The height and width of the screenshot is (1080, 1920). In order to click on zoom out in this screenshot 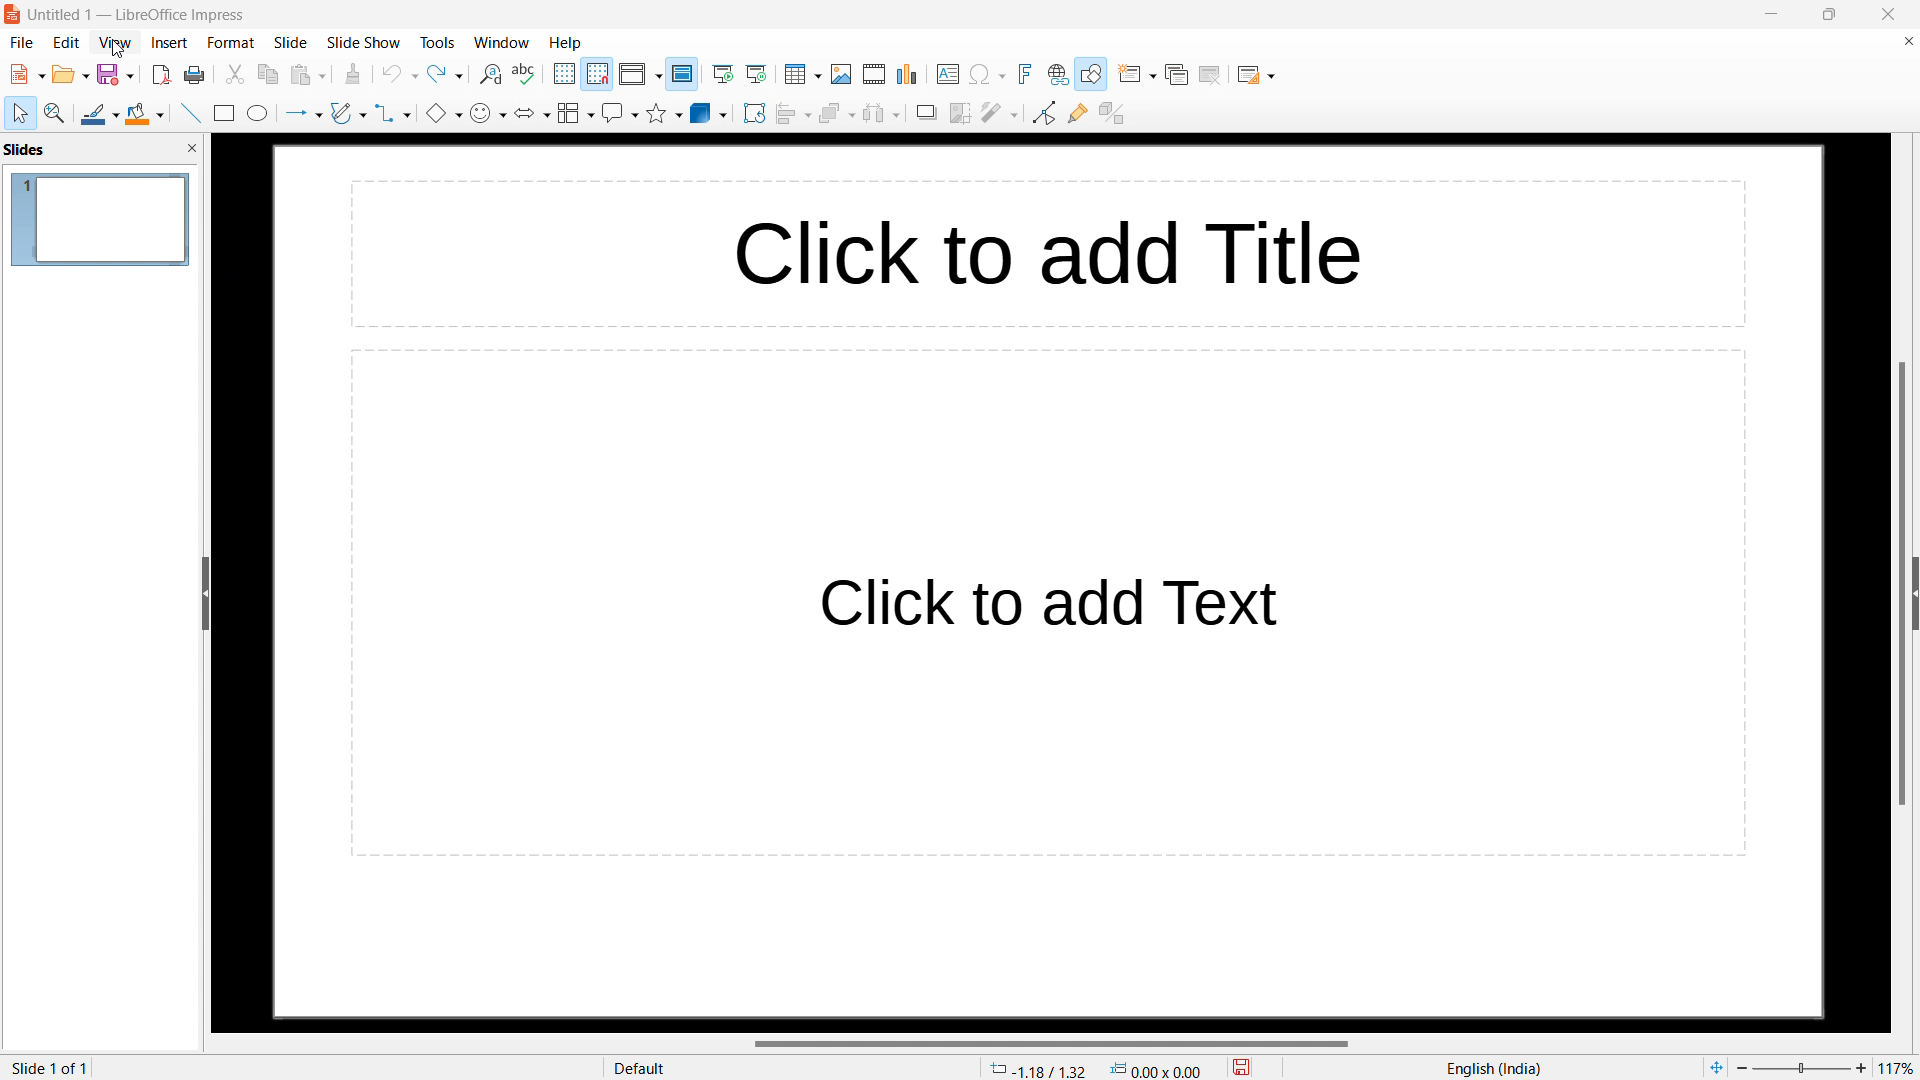, I will do `click(1743, 1067)`.